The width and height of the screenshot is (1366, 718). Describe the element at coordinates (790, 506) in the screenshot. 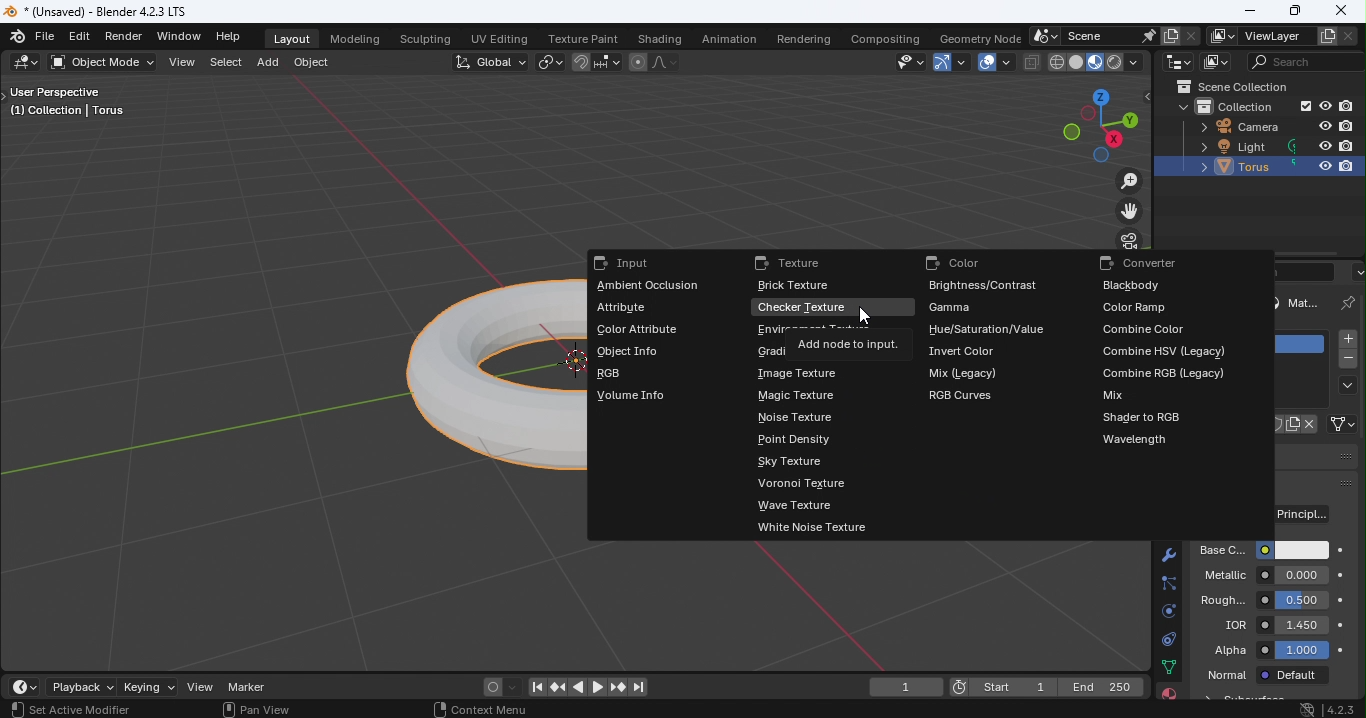

I see `Wave texture` at that location.